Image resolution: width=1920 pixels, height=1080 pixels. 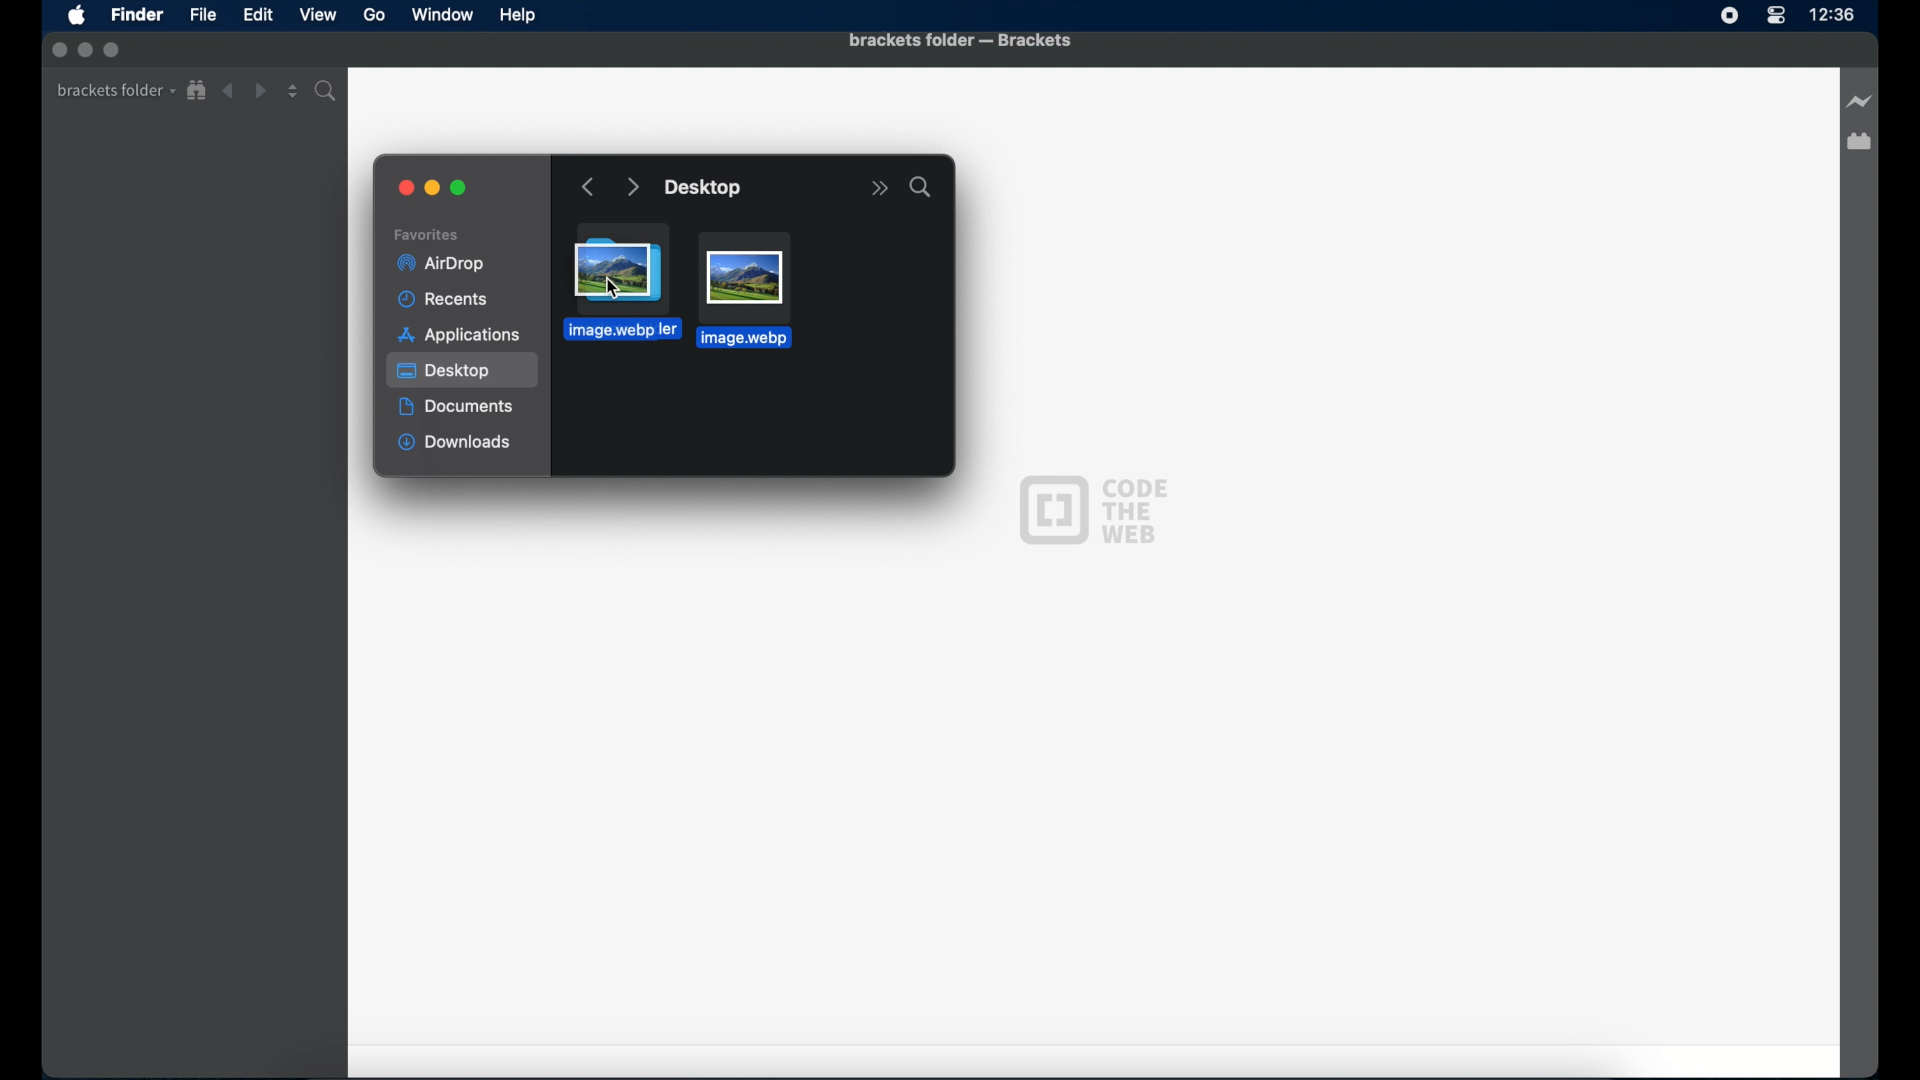 I want to click on forward, so click(x=260, y=91).